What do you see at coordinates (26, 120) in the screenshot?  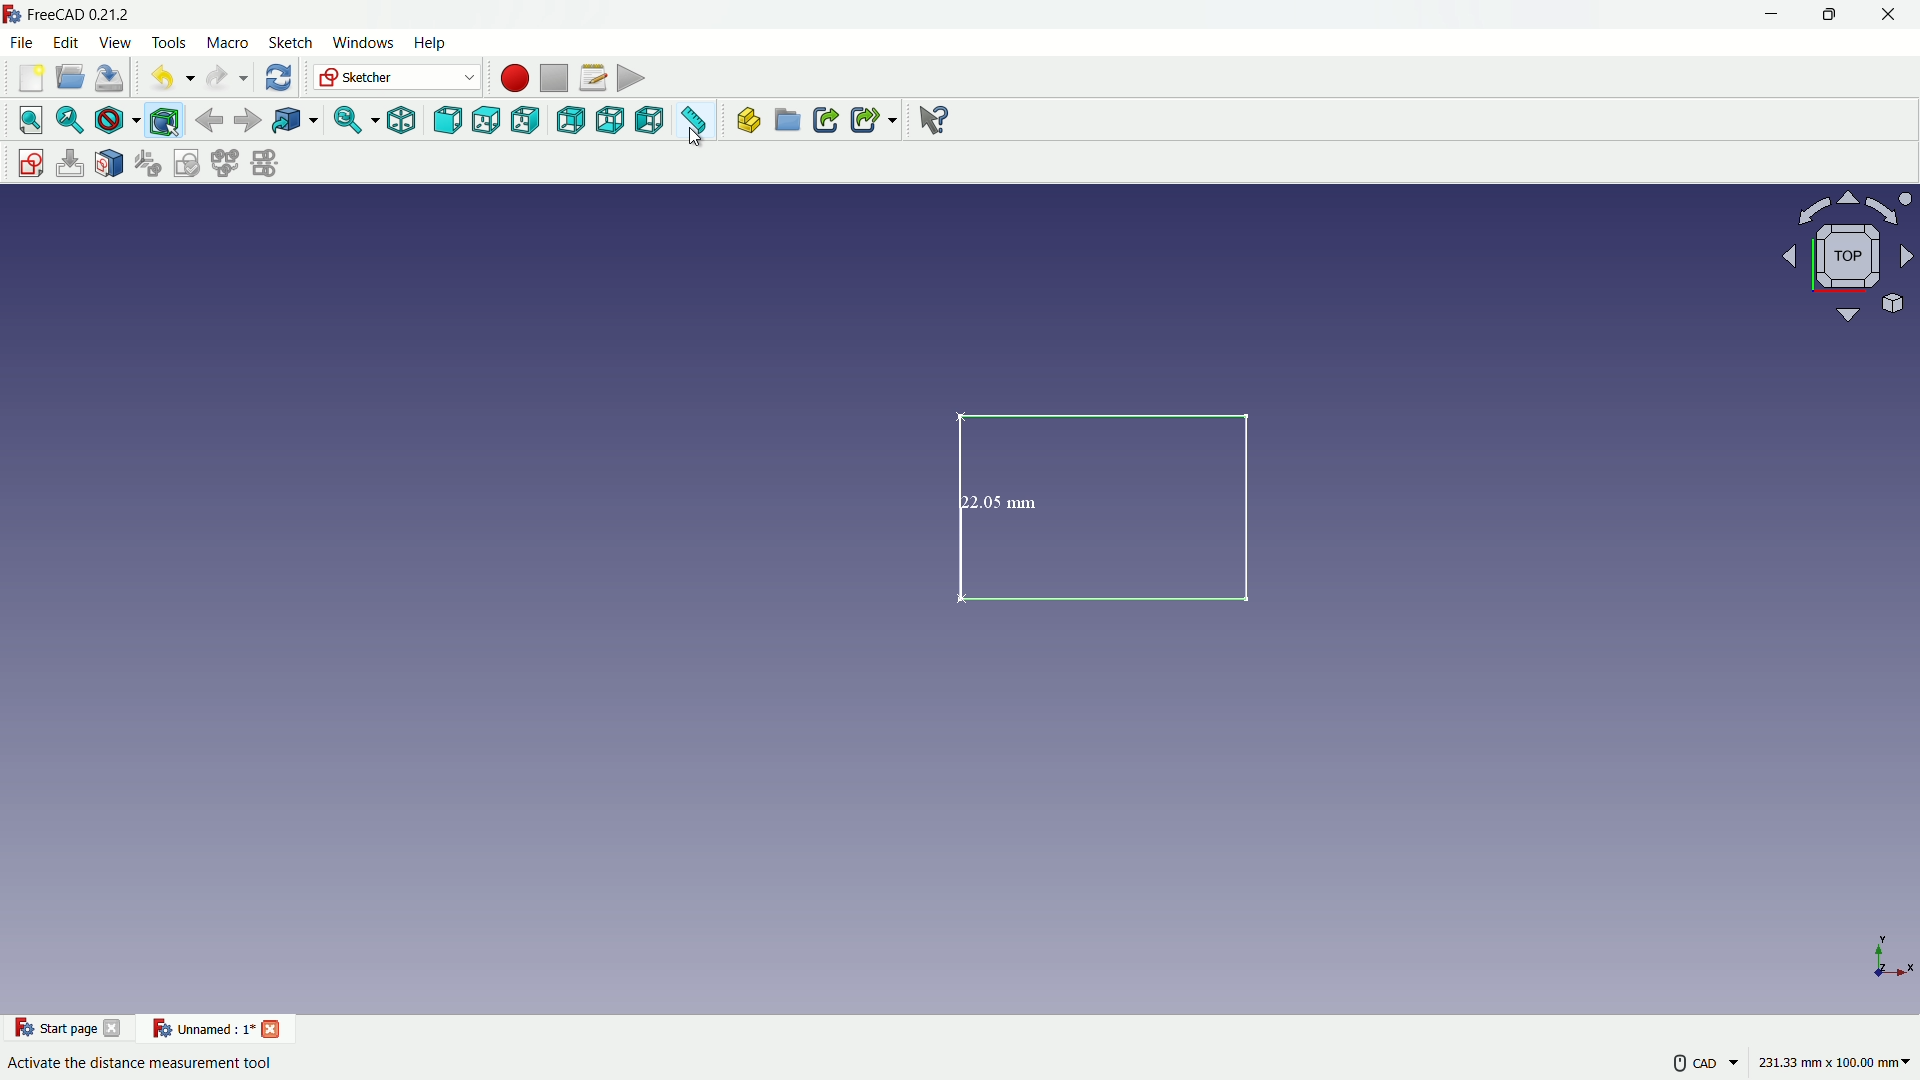 I see `fit all` at bounding box center [26, 120].